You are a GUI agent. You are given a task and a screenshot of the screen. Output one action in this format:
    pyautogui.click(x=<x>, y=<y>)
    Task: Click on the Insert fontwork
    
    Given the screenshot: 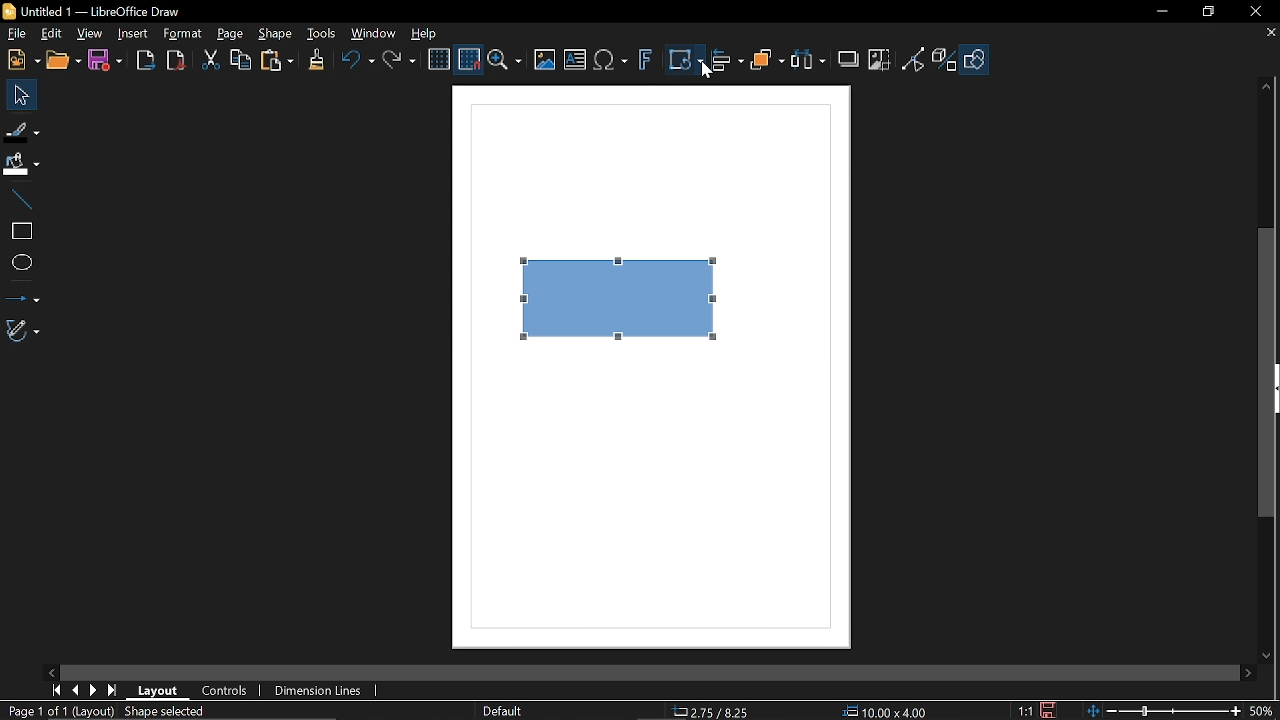 What is the action you would take?
    pyautogui.click(x=645, y=62)
    